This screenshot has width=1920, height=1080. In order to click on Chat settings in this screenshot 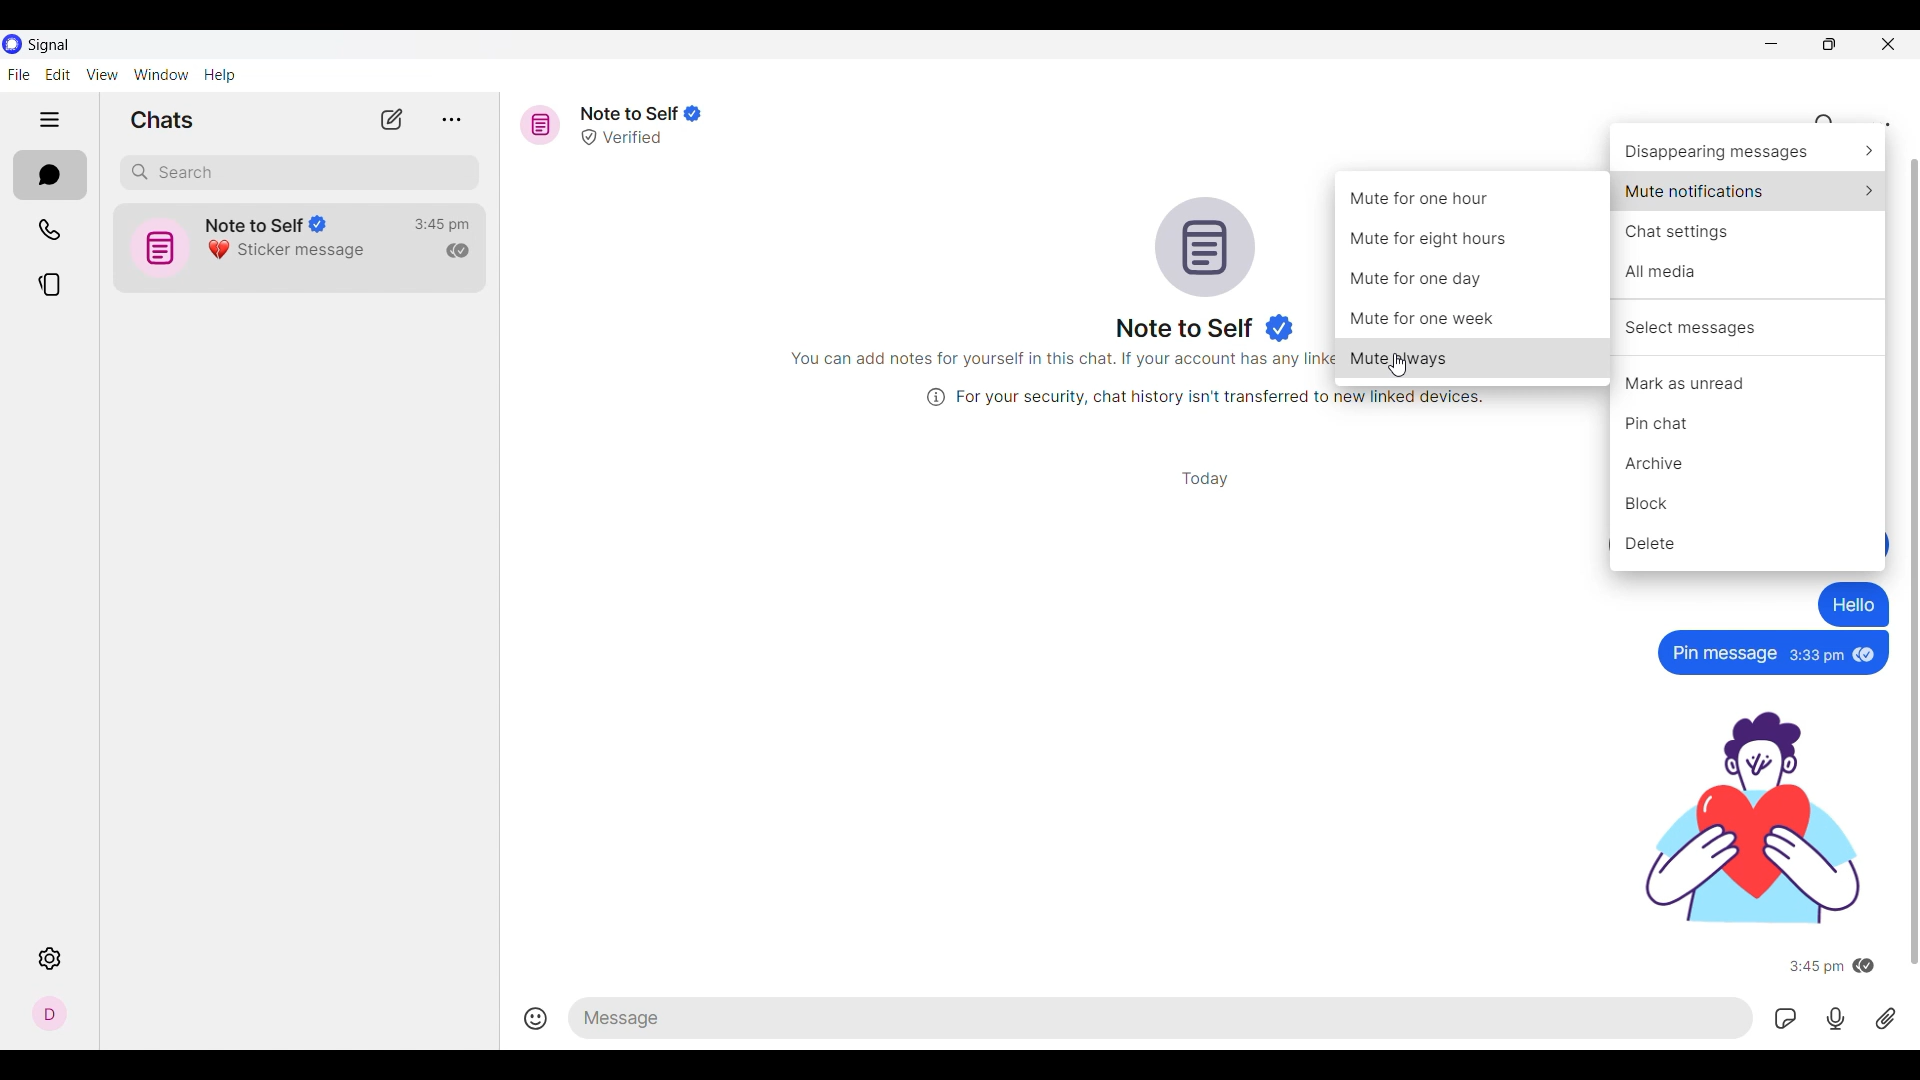, I will do `click(1749, 233)`.